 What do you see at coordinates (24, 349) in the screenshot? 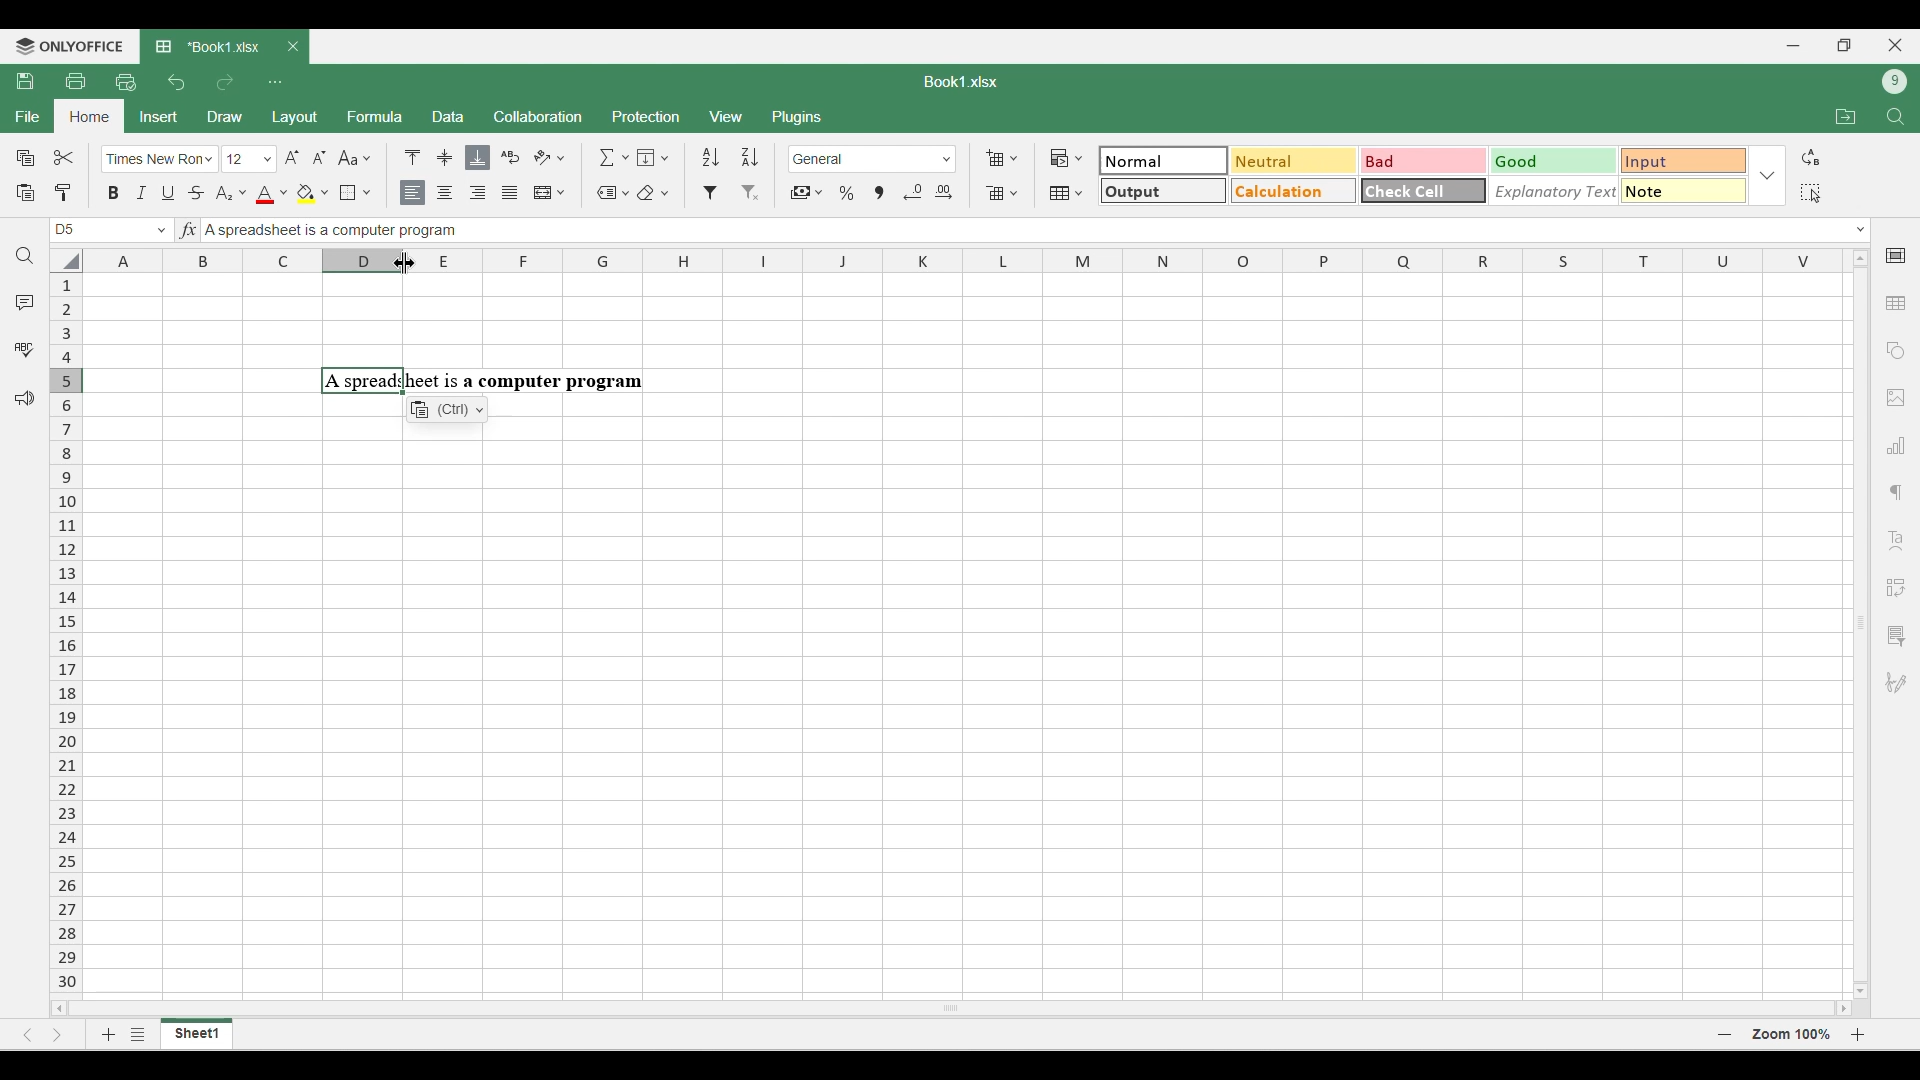
I see `Spell check` at bounding box center [24, 349].